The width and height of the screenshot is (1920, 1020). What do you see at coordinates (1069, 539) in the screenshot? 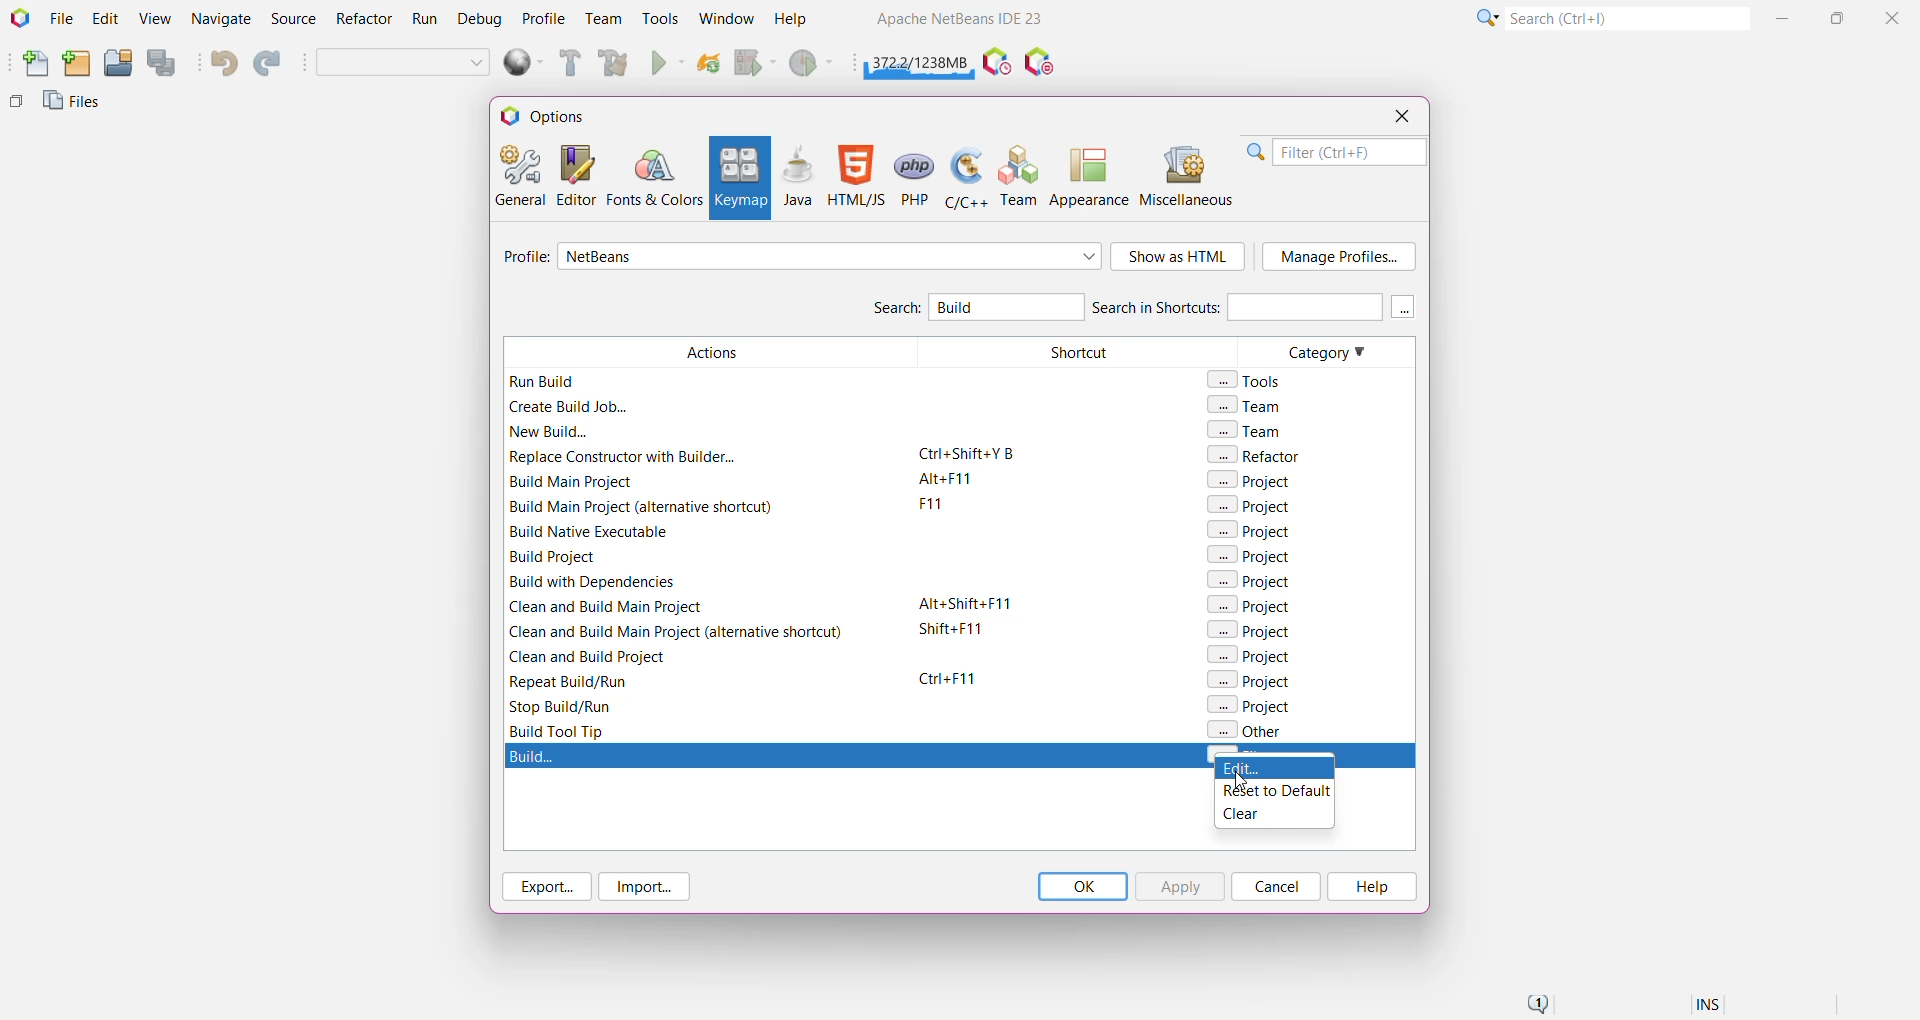
I see `Shortcut` at bounding box center [1069, 539].